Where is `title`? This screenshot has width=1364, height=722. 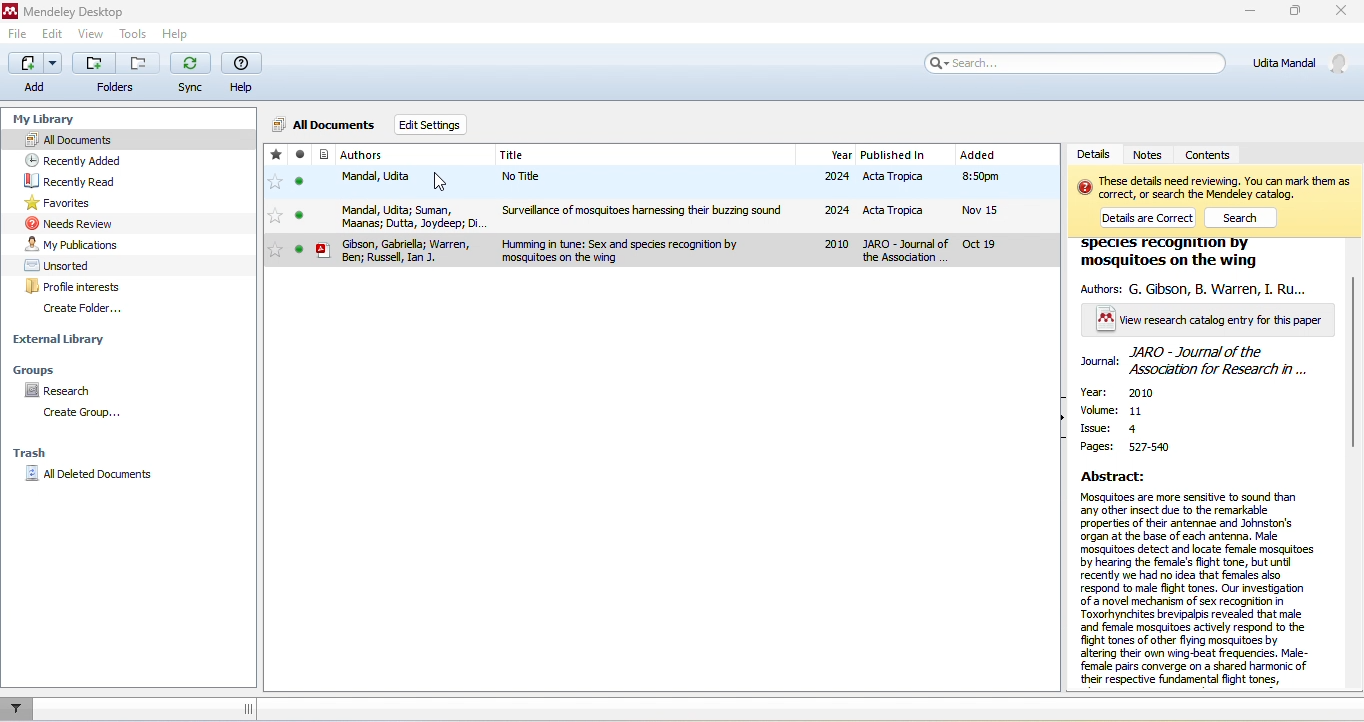
title is located at coordinates (66, 10).